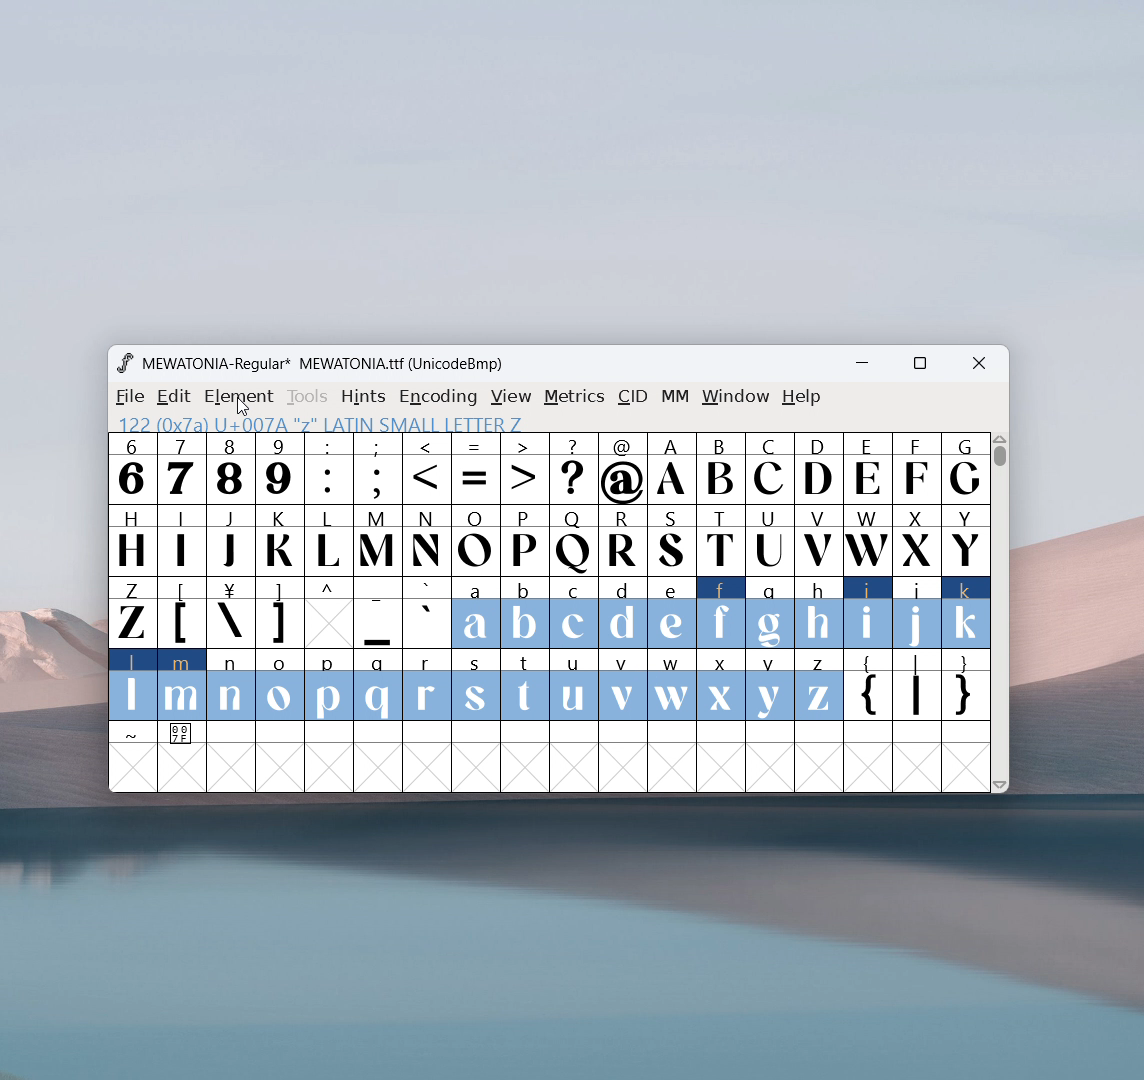 Image resolution: width=1144 pixels, height=1080 pixels. Describe the element at coordinates (967, 687) in the screenshot. I see `}` at that location.